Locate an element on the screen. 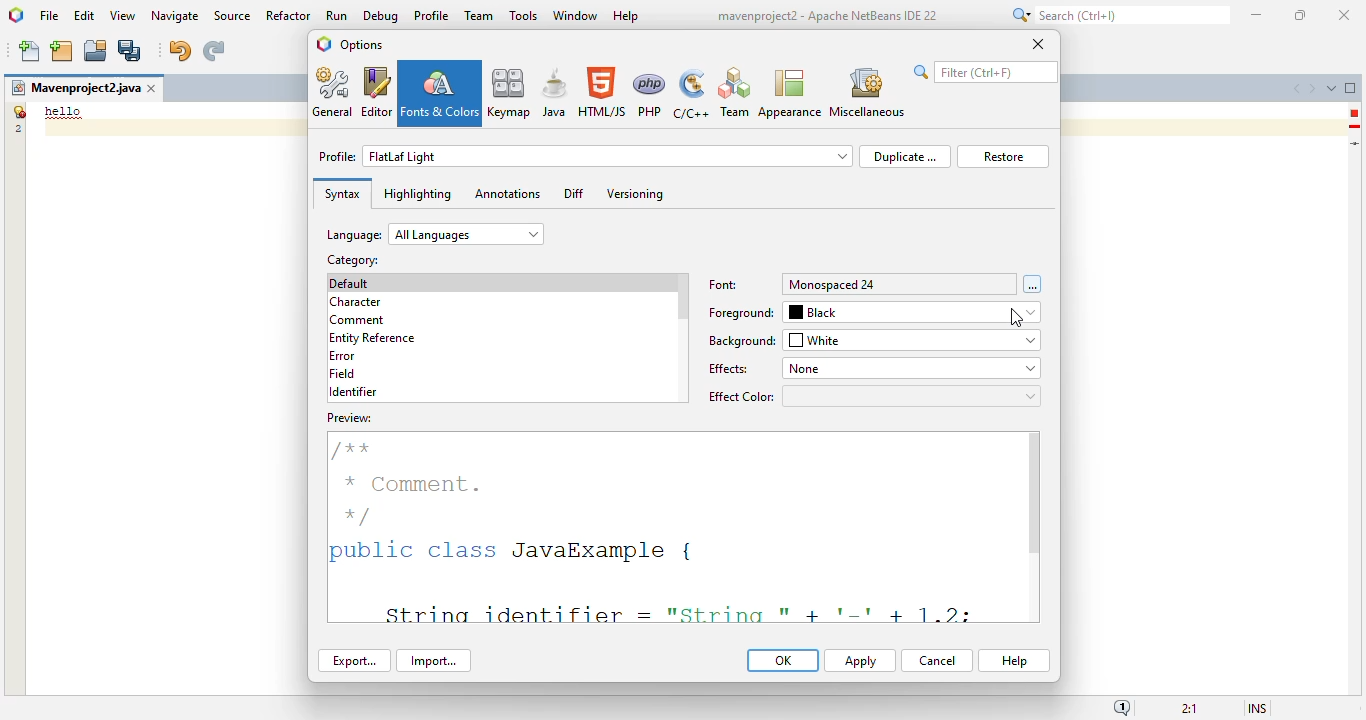  save all is located at coordinates (130, 51).